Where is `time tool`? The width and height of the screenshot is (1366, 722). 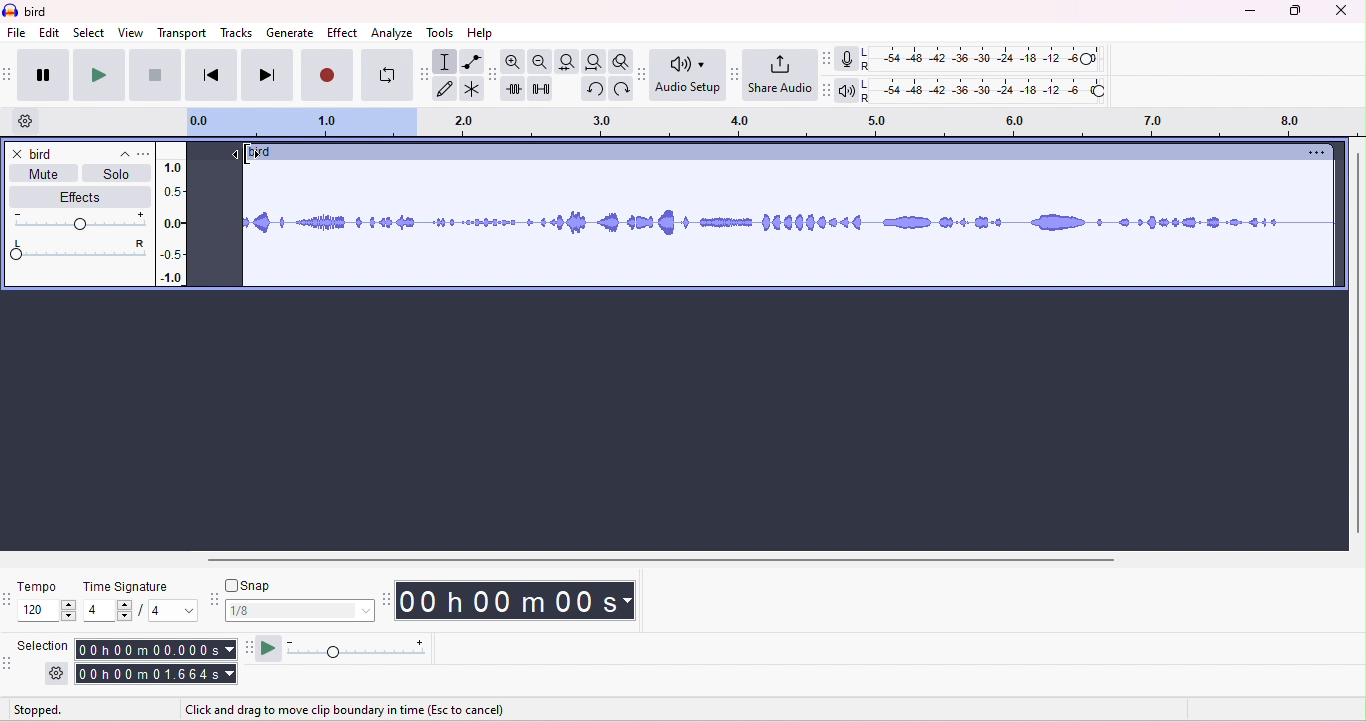
time tool is located at coordinates (388, 599).